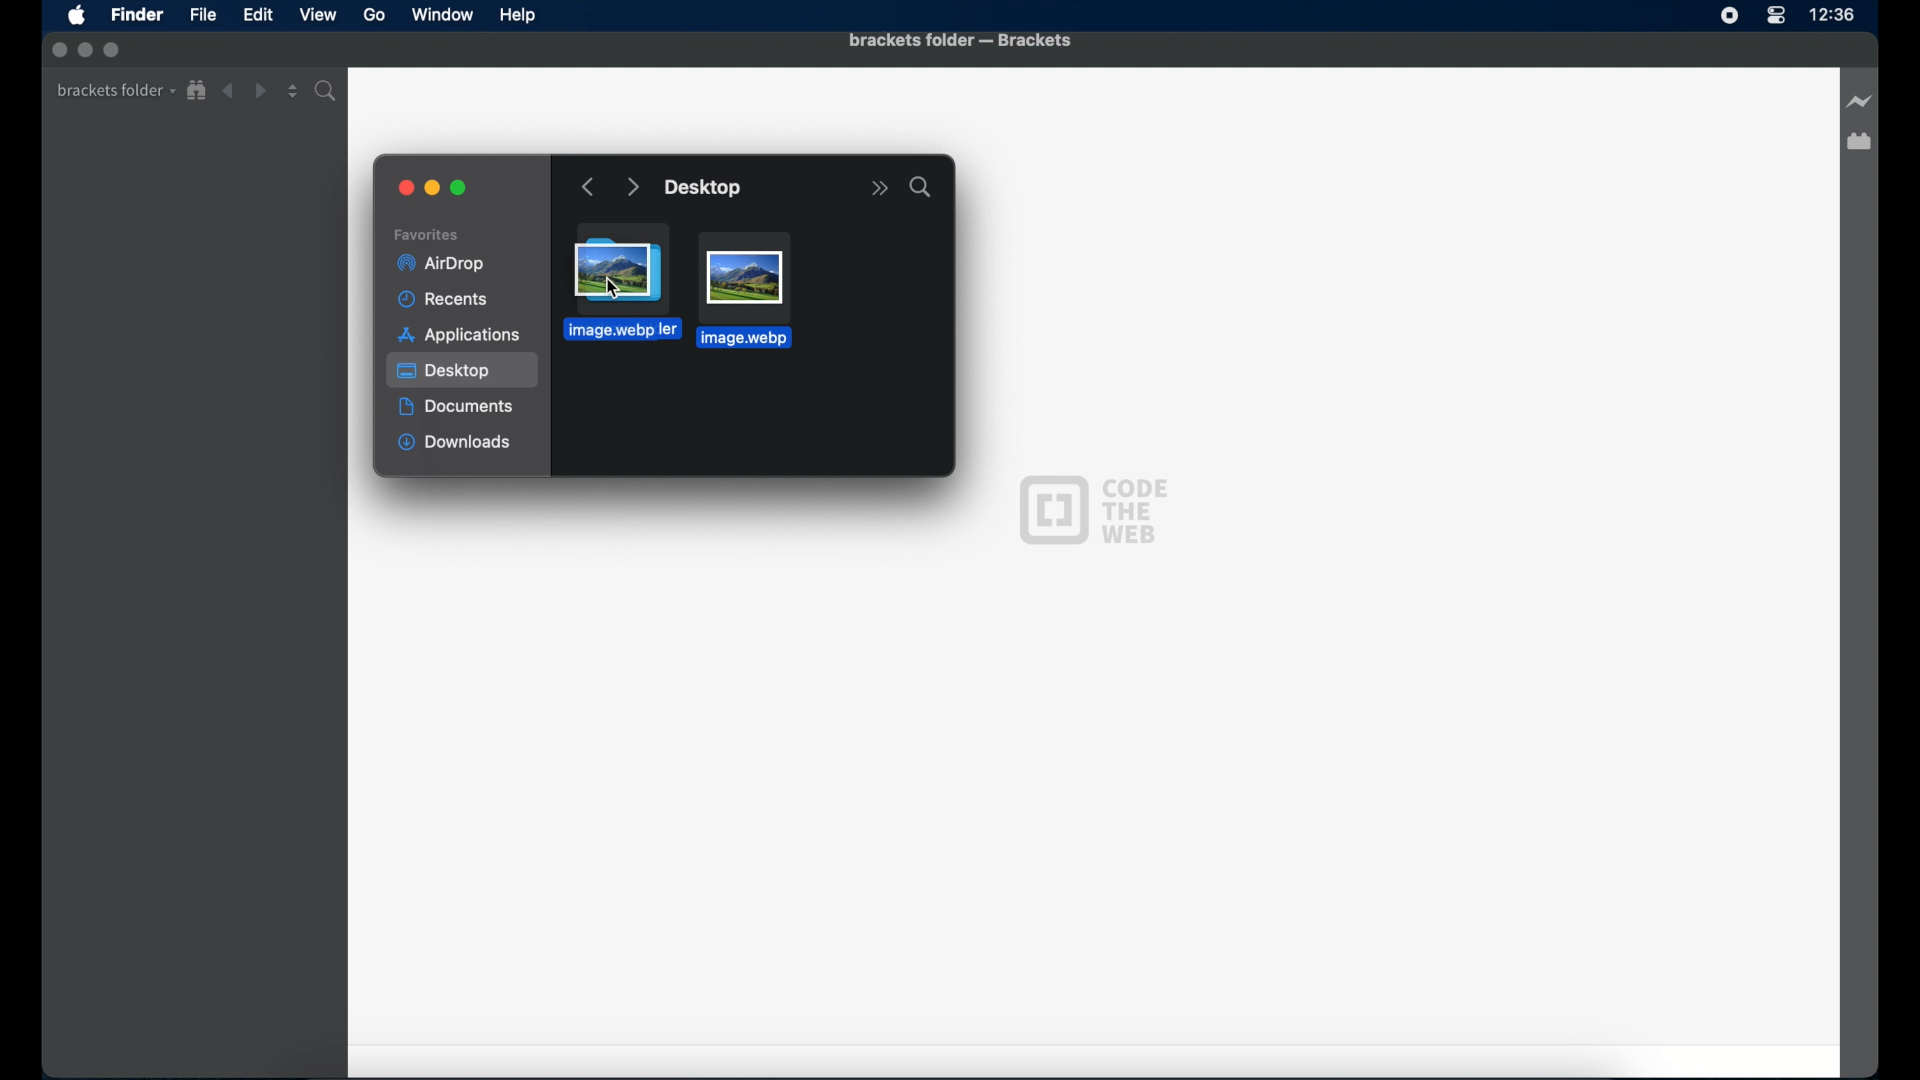 The image size is (1920, 1080). I want to click on code the web, so click(1093, 508).